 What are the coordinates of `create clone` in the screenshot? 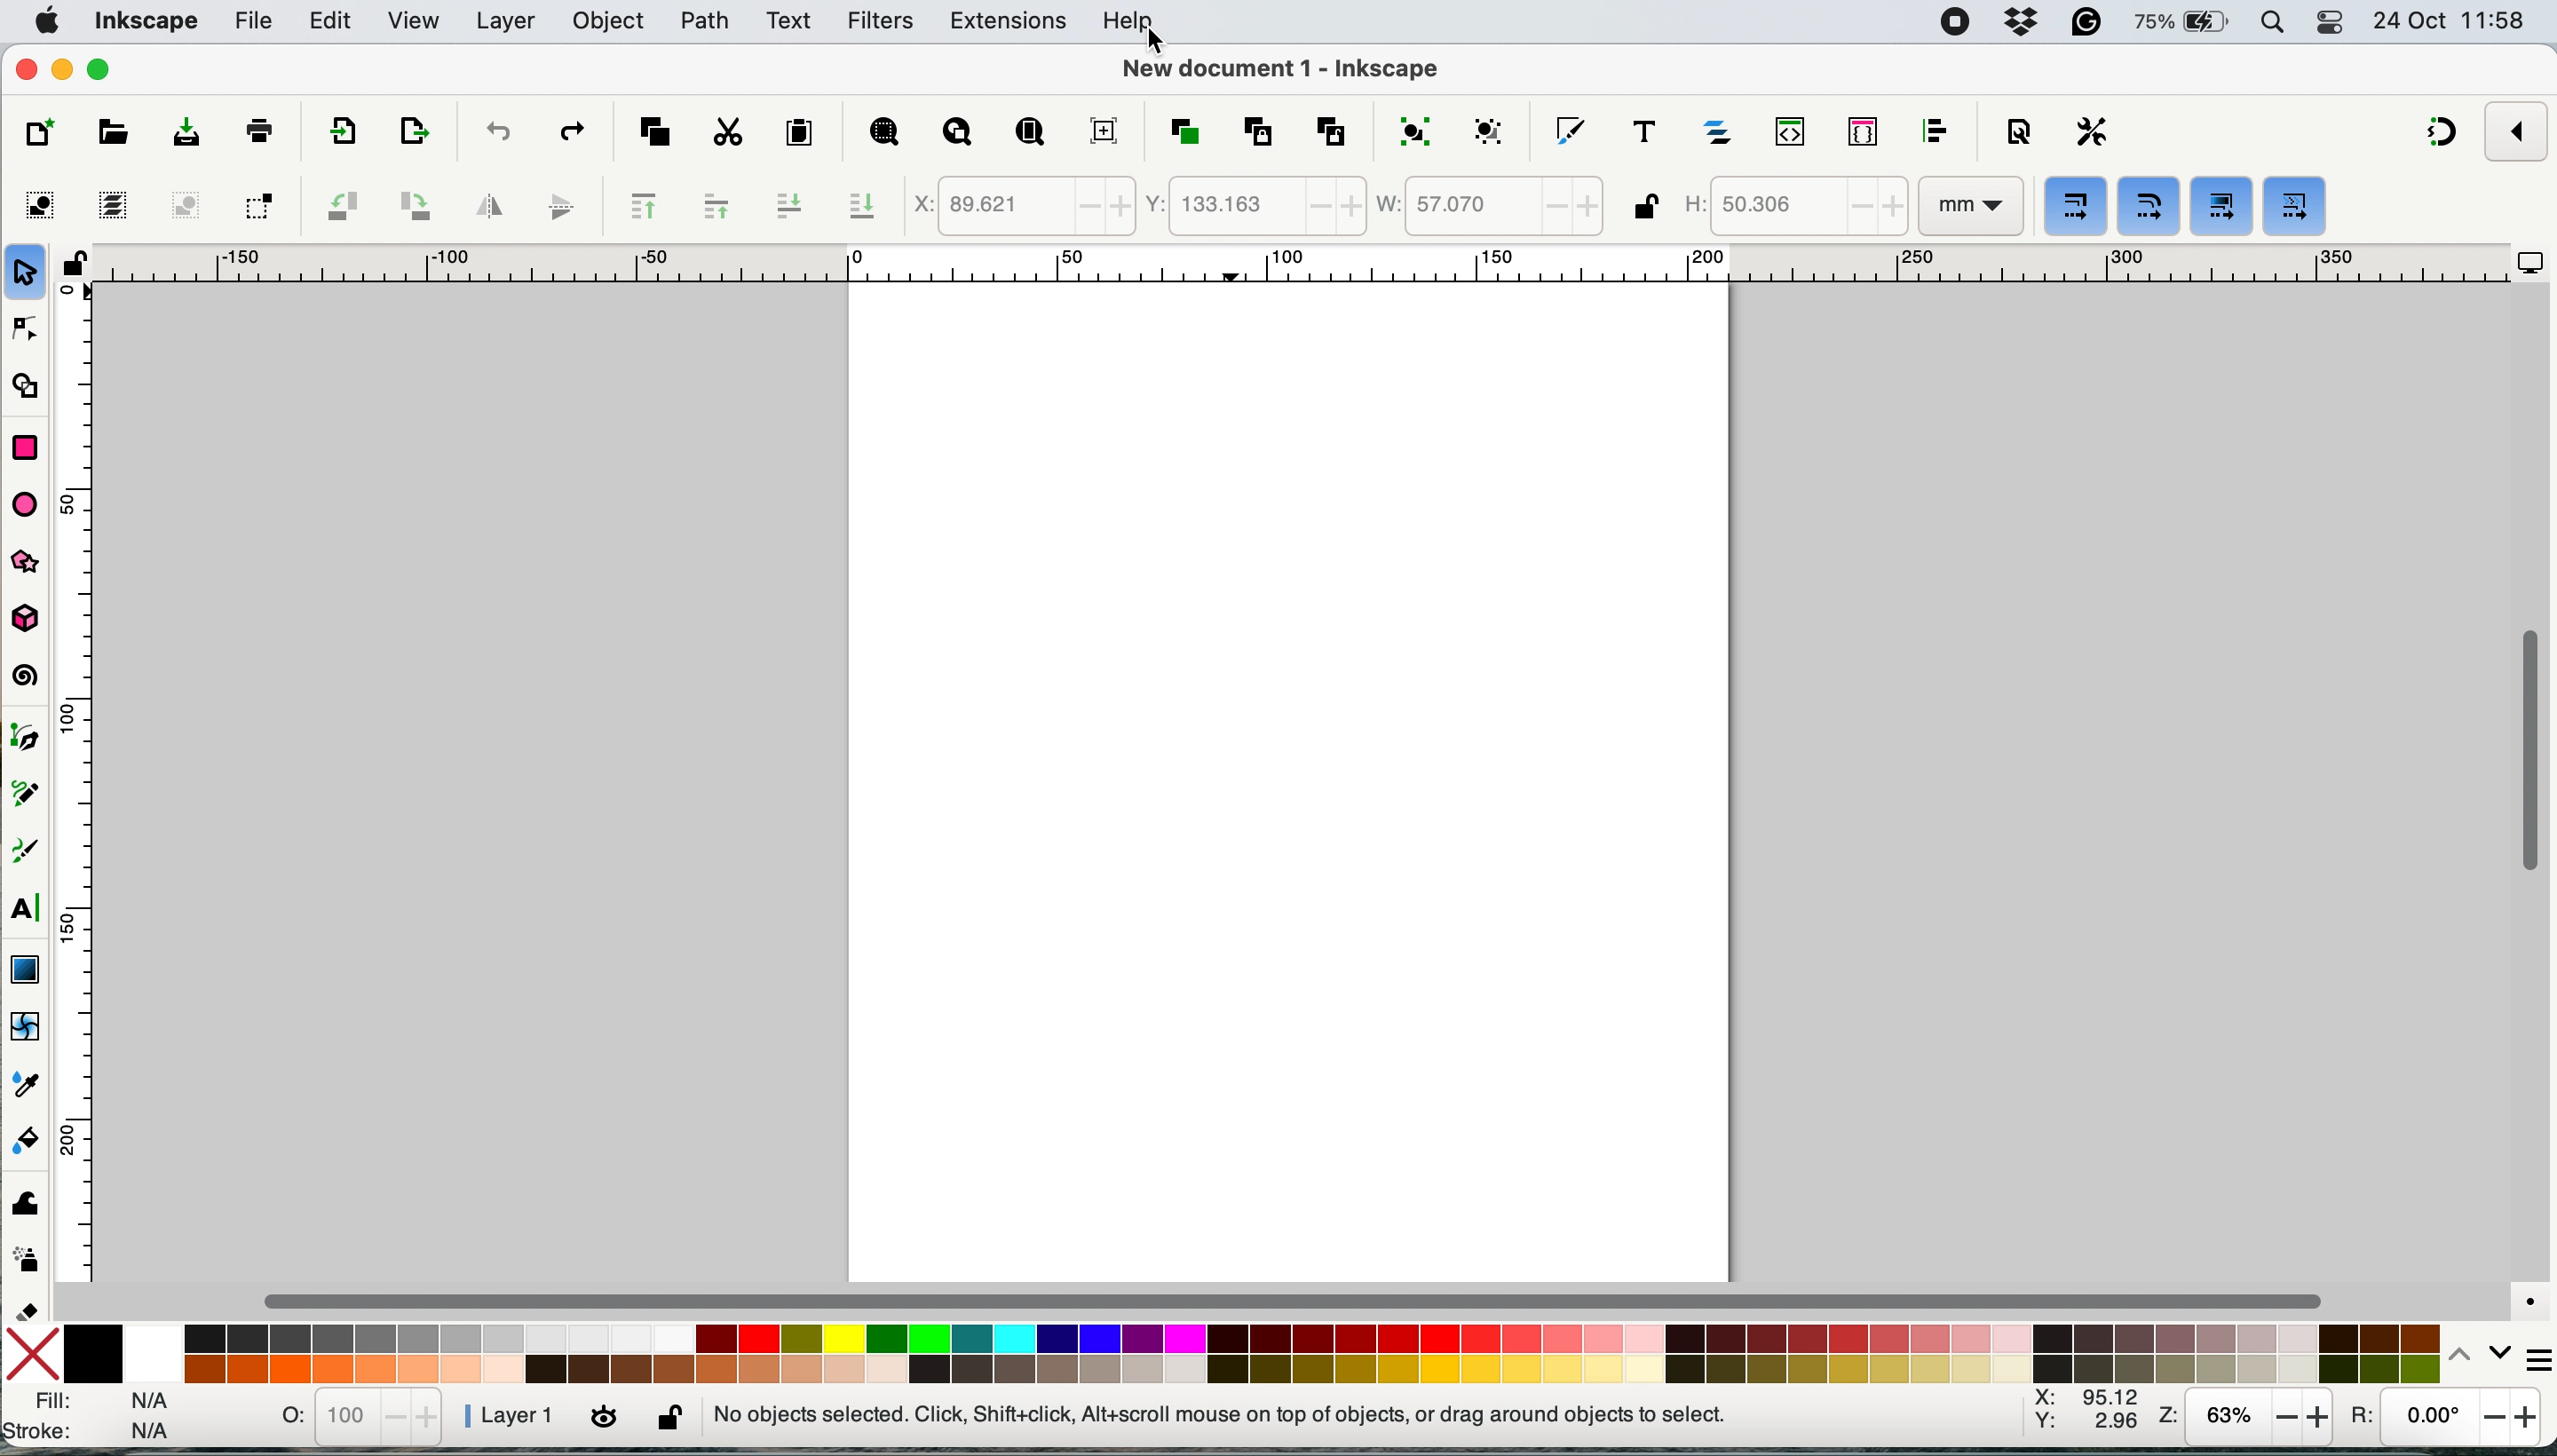 It's located at (1252, 130).